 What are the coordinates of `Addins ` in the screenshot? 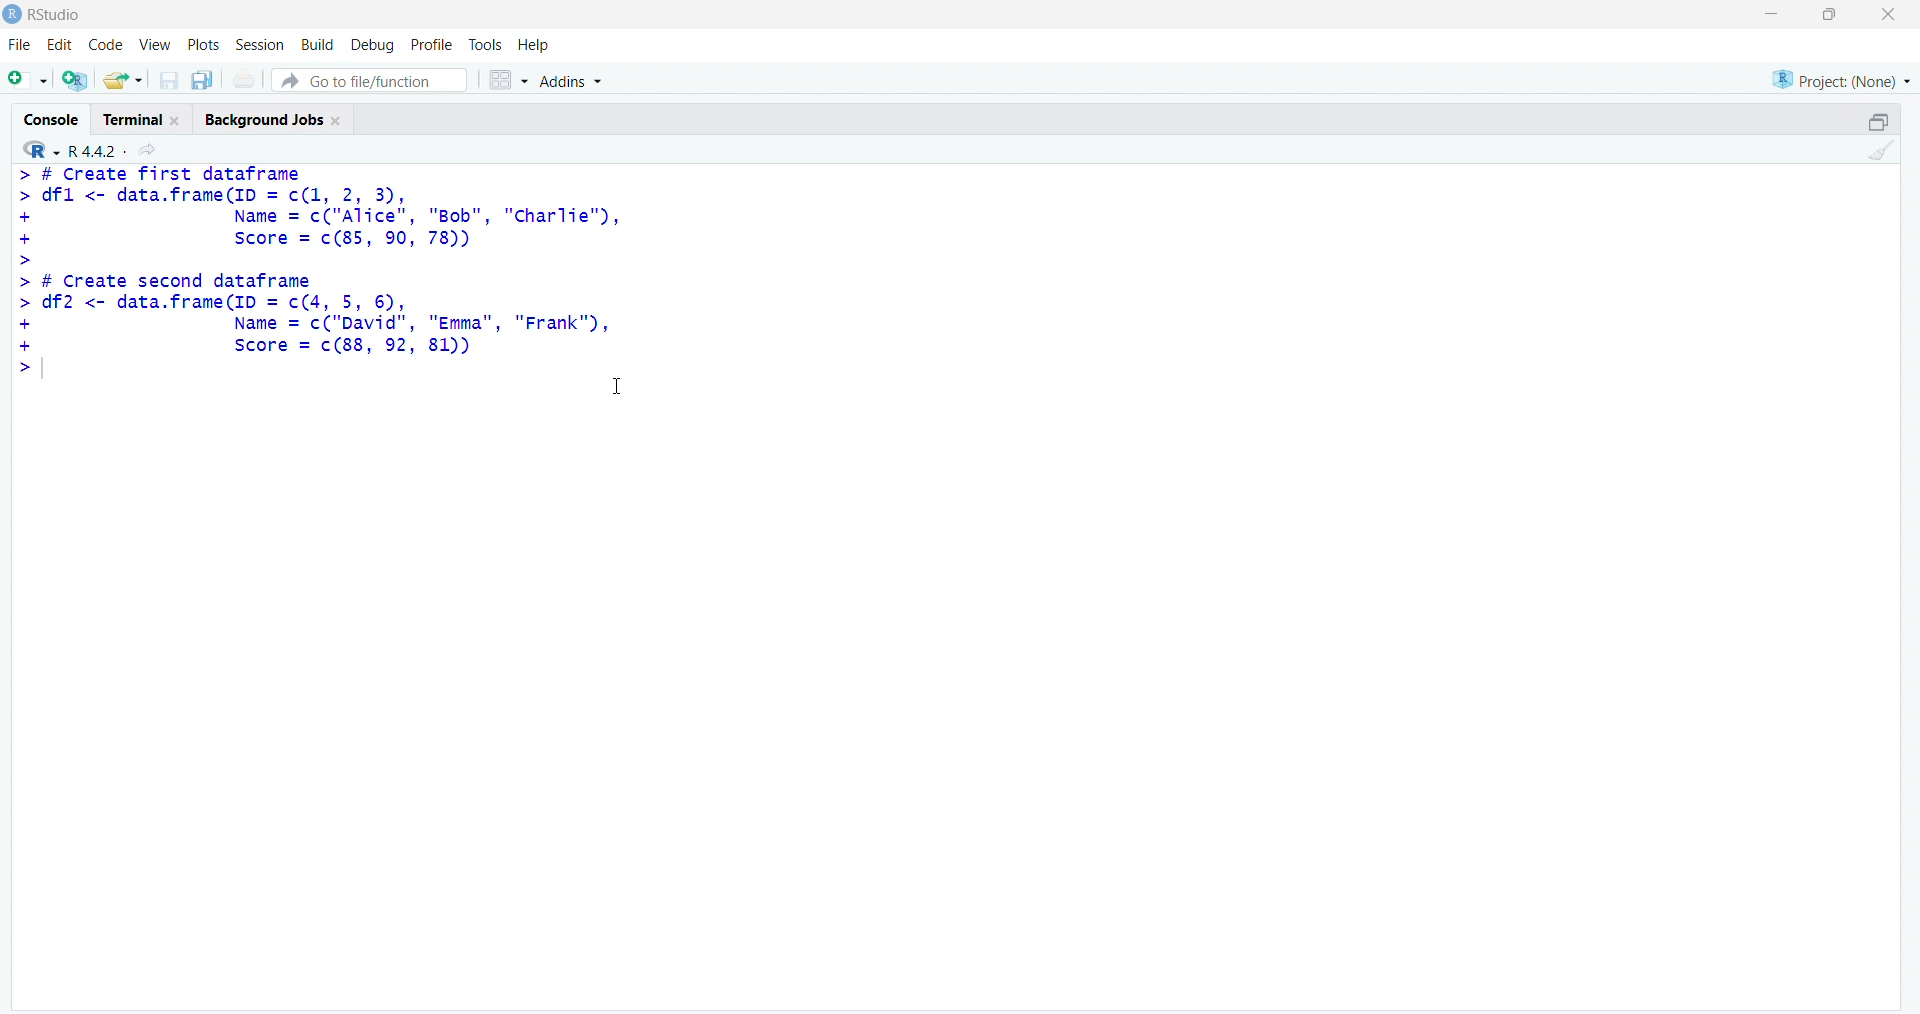 It's located at (570, 81).